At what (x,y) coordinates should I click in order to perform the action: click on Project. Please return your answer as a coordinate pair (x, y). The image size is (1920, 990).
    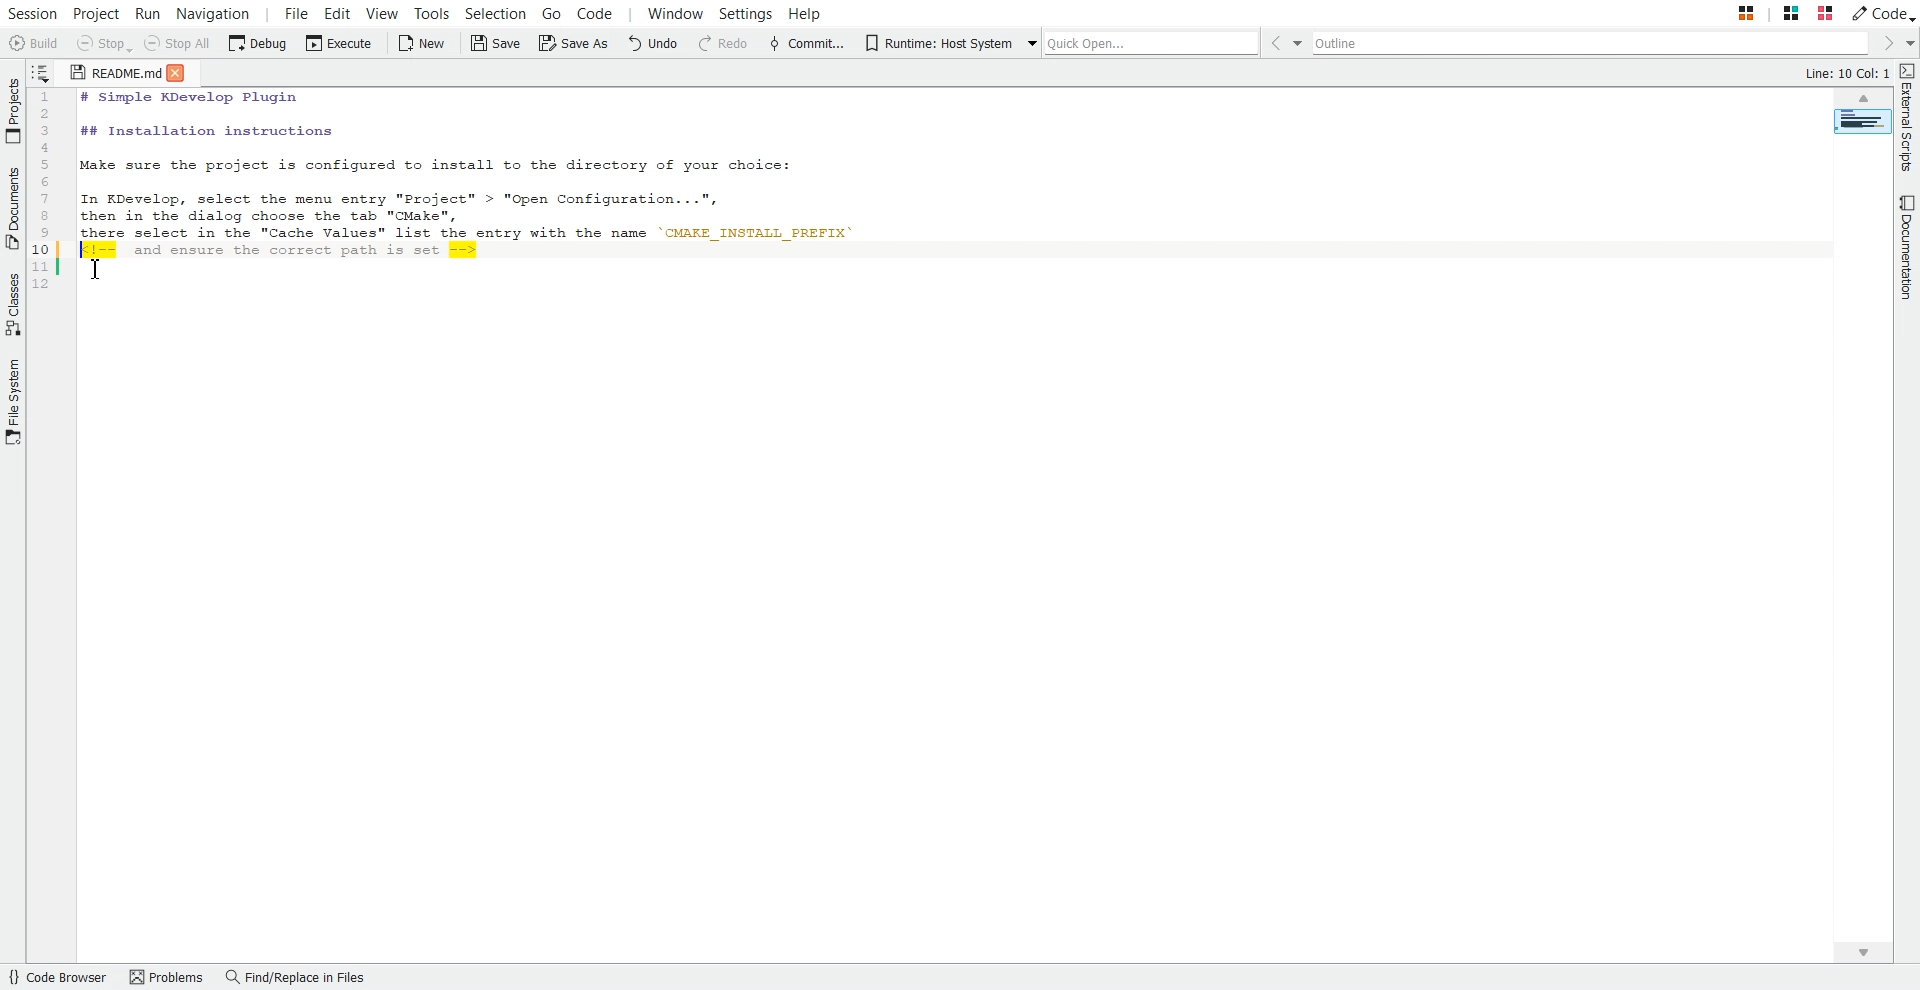
    Looking at the image, I should click on (96, 12).